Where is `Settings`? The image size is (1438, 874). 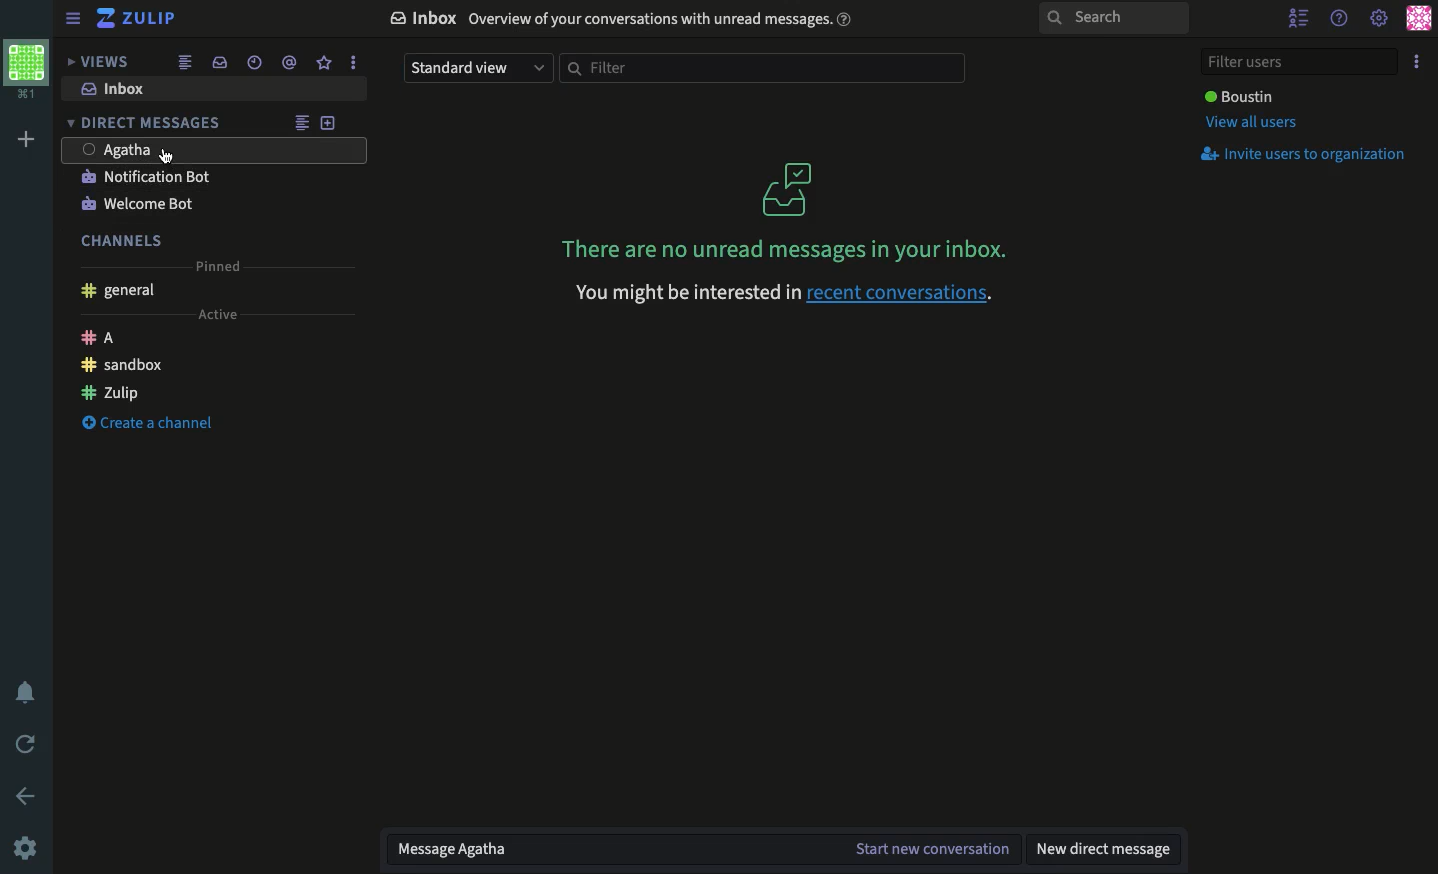 Settings is located at coordinates (27, 849).